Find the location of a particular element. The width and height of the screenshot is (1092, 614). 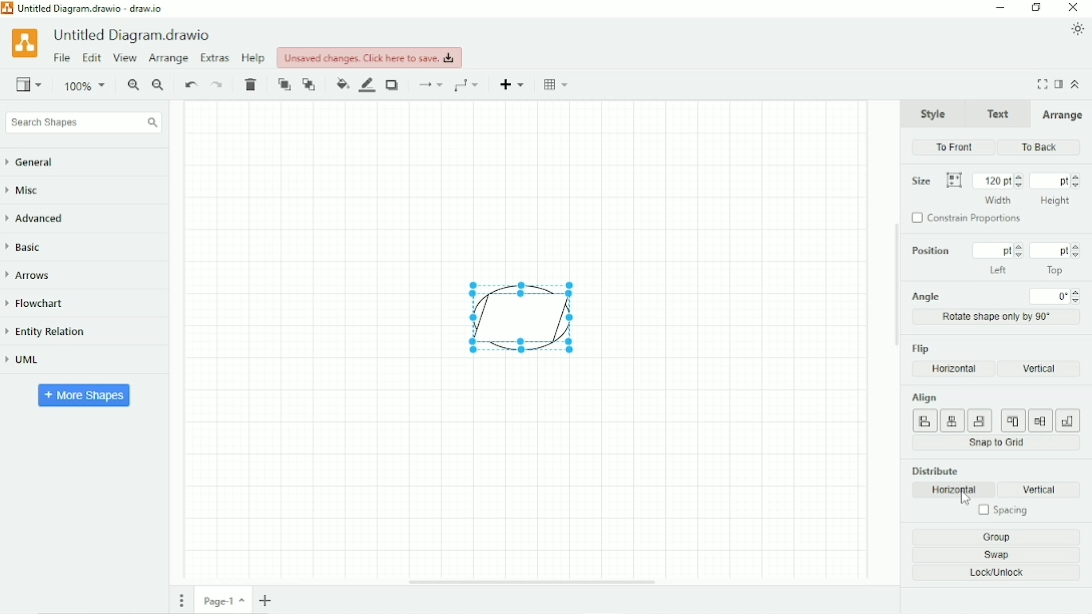

Arrows is located at coordinates (35, 275).